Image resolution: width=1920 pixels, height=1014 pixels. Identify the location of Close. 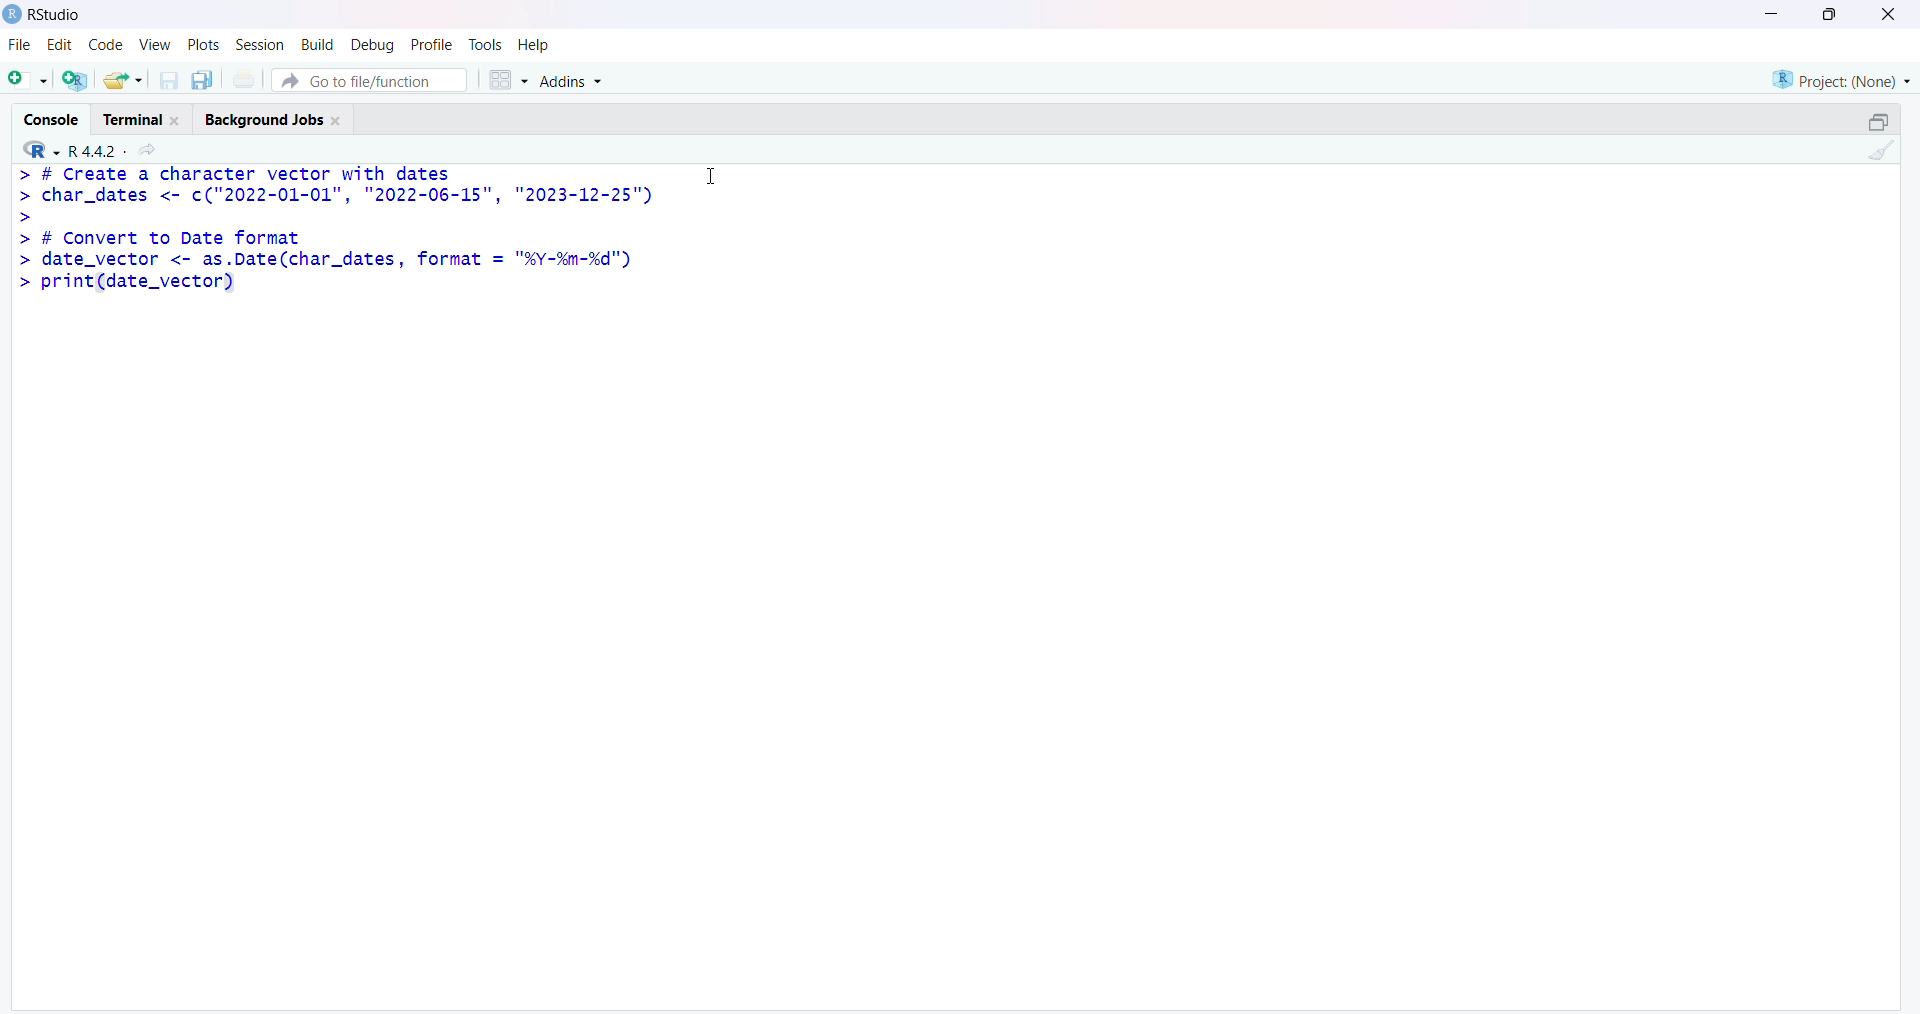
(1885, 18).